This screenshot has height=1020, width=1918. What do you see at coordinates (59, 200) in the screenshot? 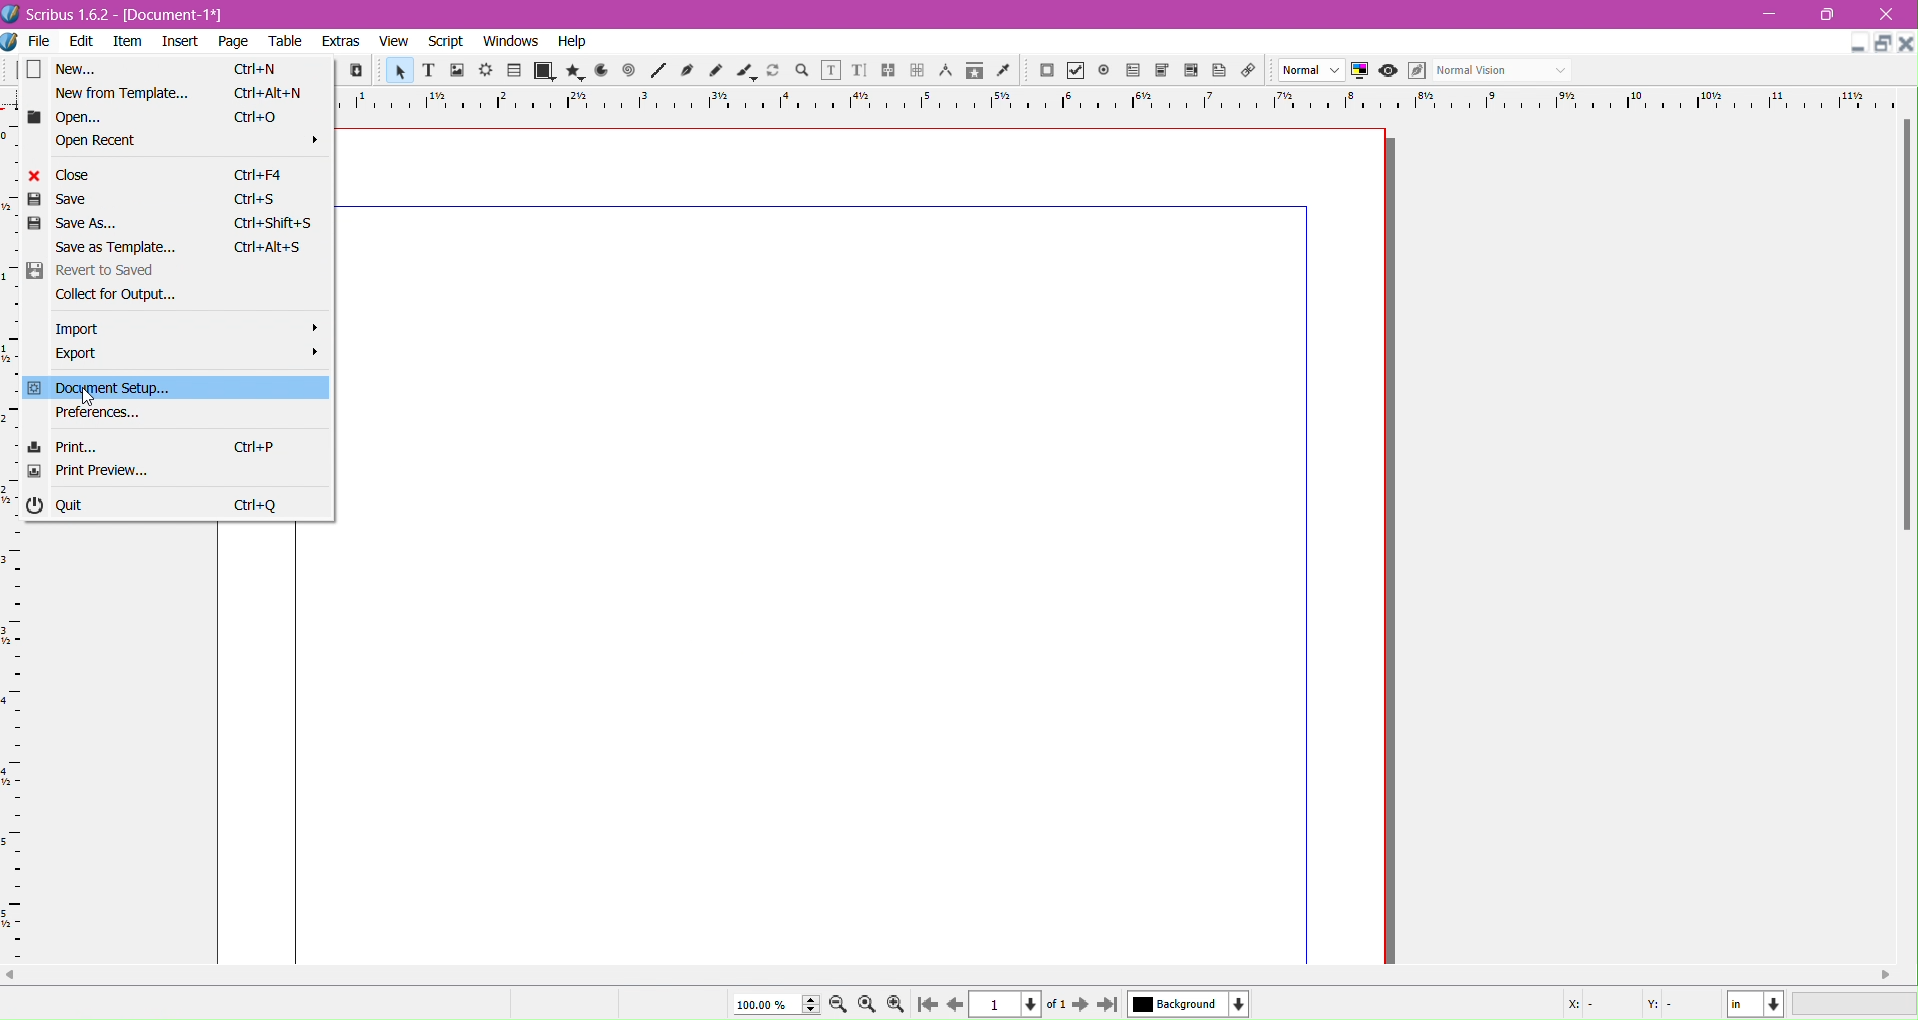
I see `save` at bounding box center [59, 200].